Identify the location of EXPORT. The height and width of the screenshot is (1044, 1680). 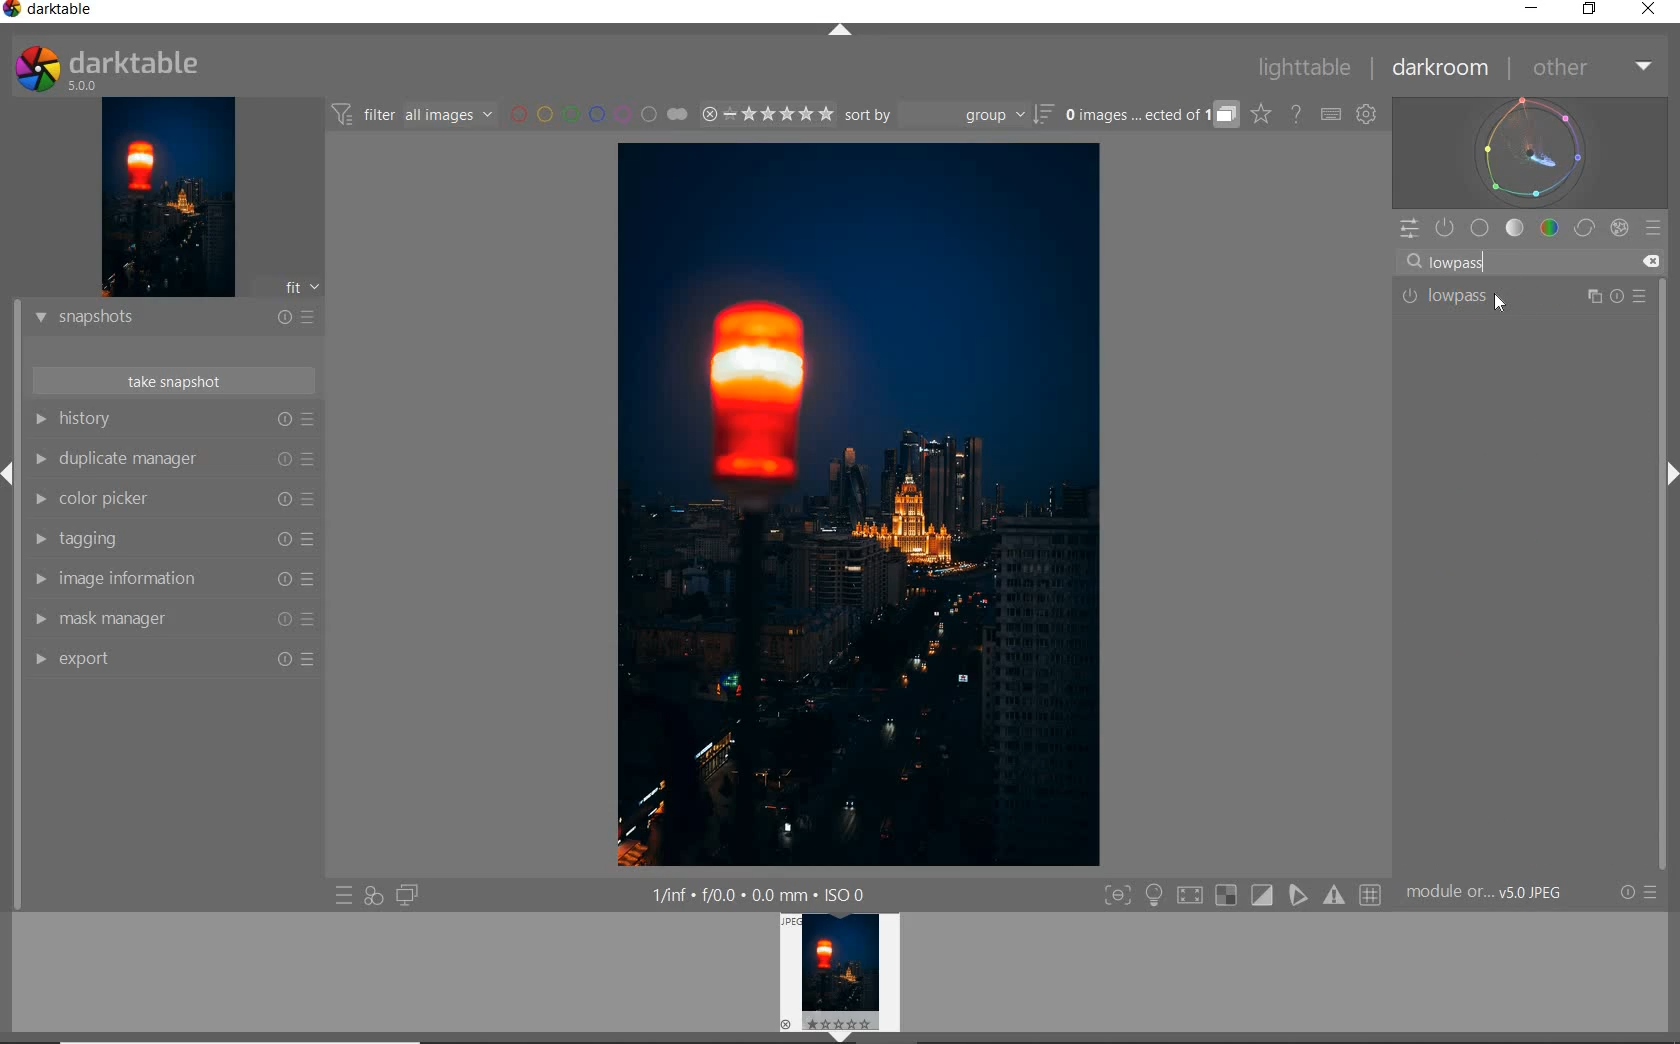
(136, 659).